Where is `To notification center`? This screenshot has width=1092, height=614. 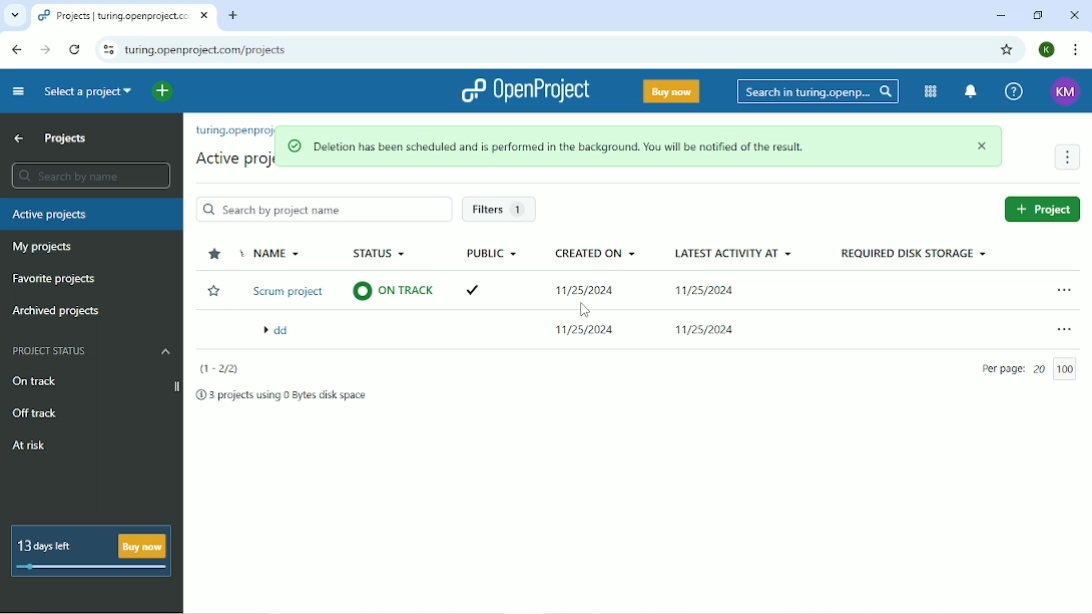
To notification center is located at coordinates (971, 91).